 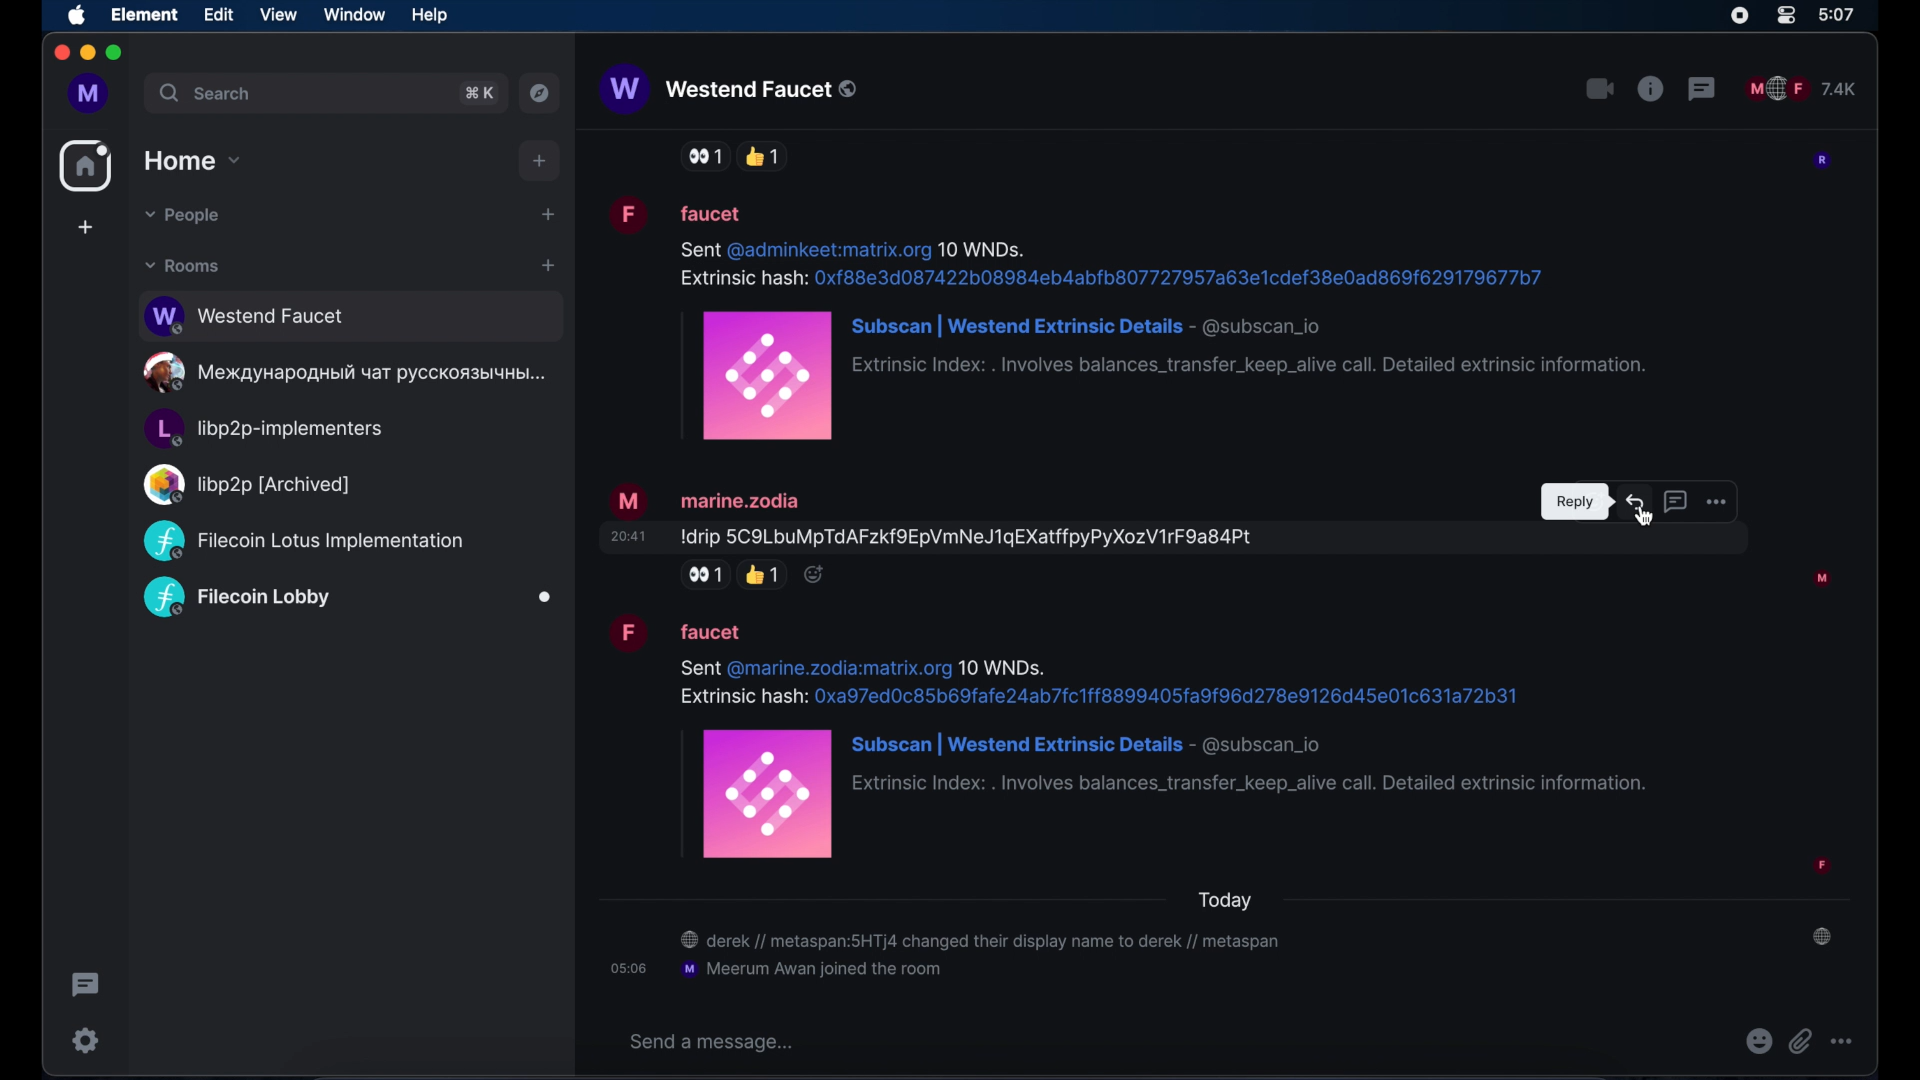 I want to click on add, so click(x=540, y=160).